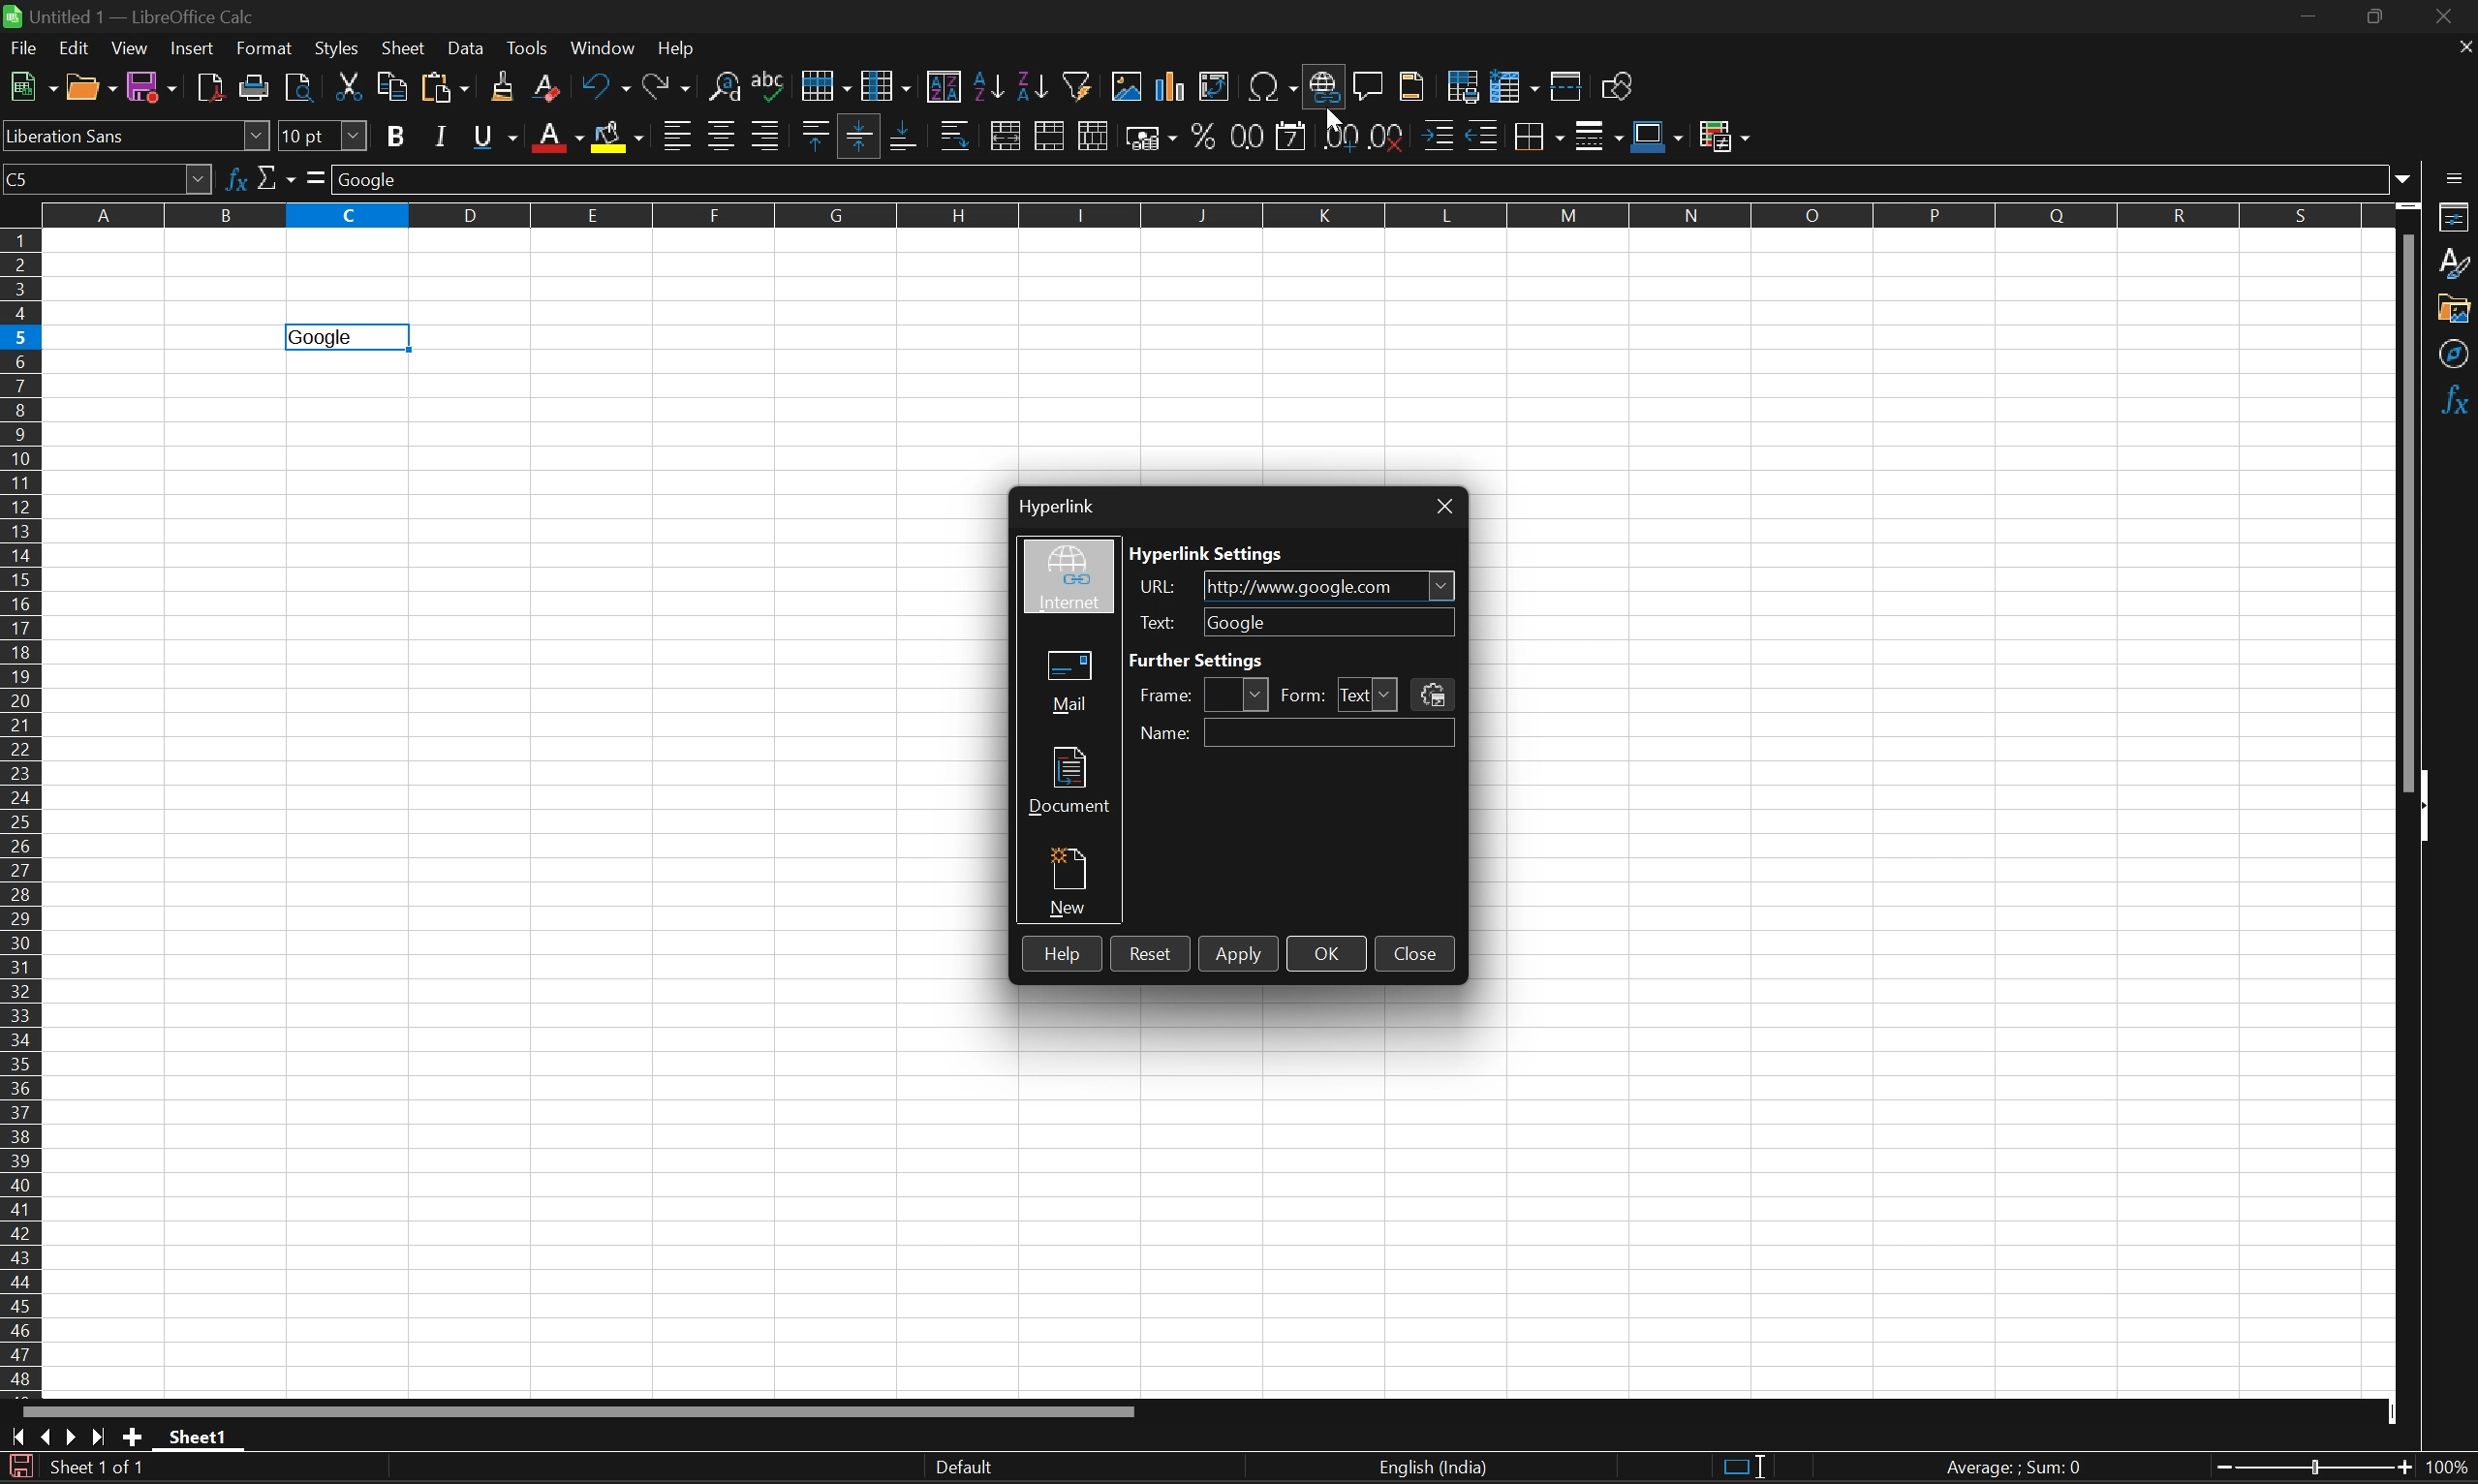 Image resolution: width=2478 pixels, height=1484 pixels. What do you see at coordinates (1082, 83) in the screenshot?
I see `Auto filter` at bounding box center [1082, 83].